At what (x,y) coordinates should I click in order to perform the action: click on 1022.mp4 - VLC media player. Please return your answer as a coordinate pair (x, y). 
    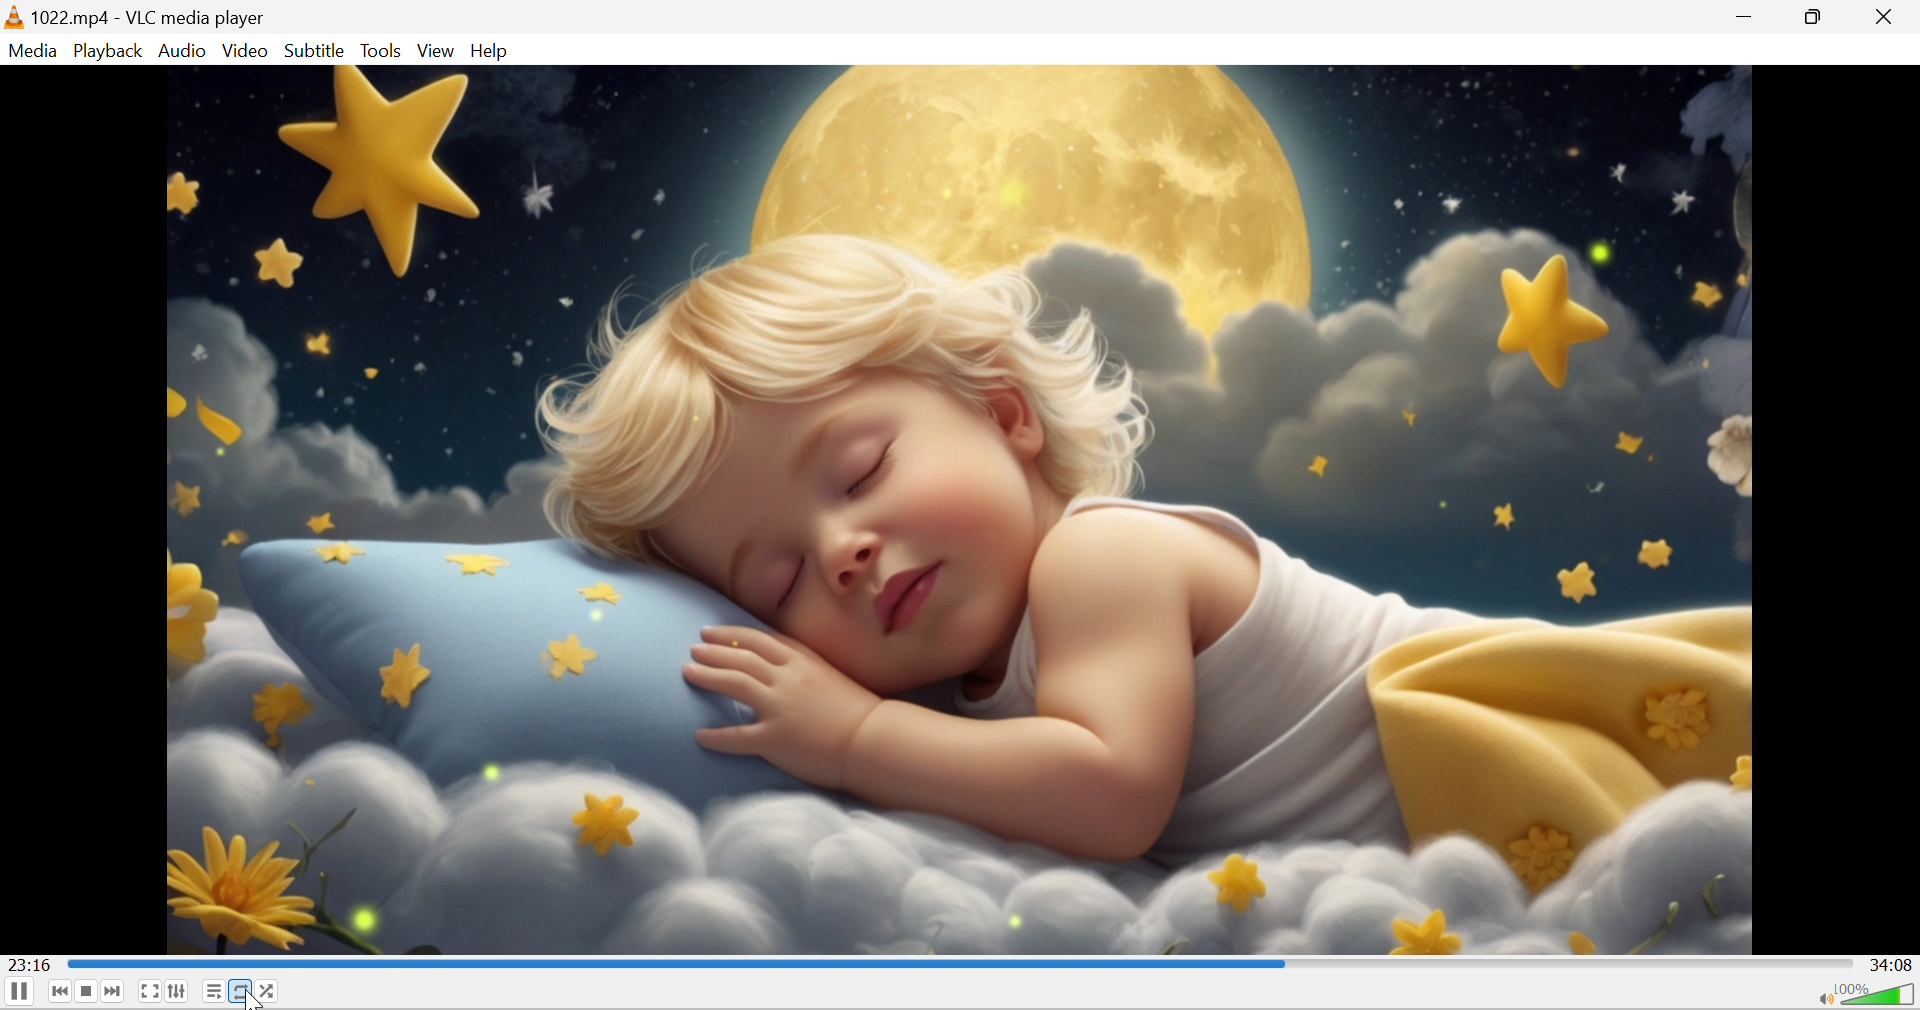
    Looking at the image, I should click on (148, 18).